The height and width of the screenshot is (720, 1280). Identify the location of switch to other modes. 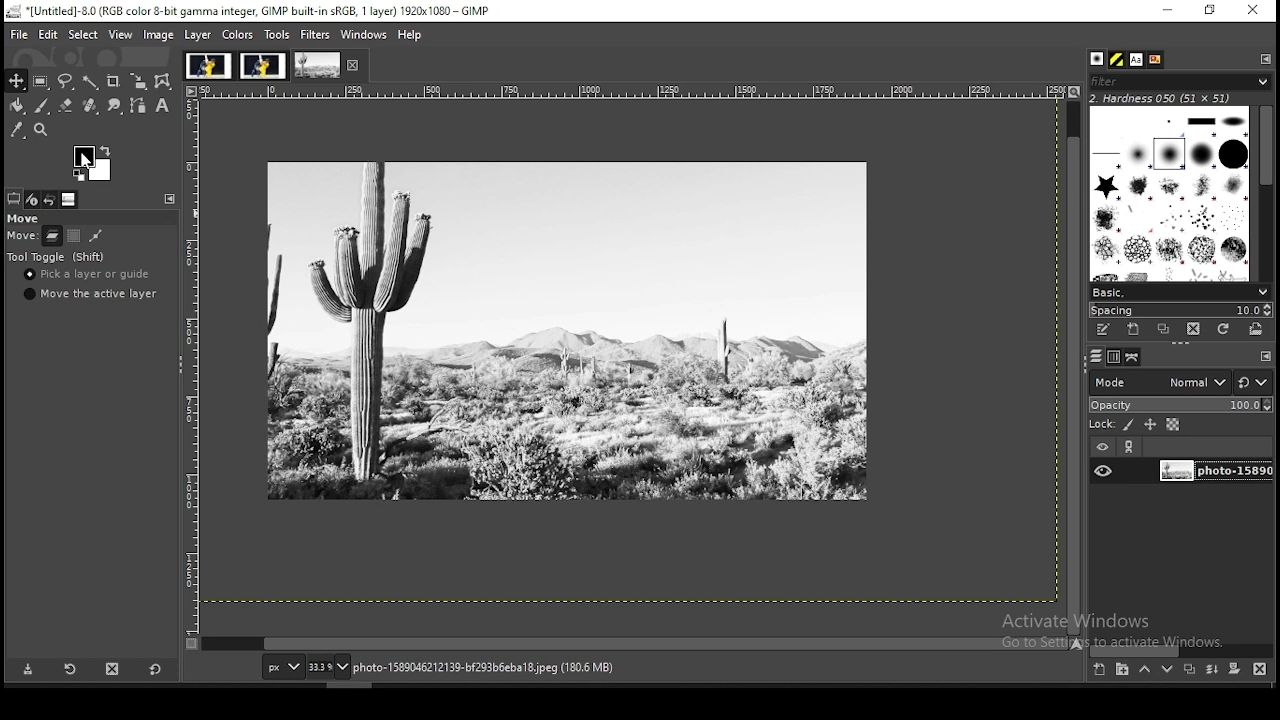
(1252, 383).